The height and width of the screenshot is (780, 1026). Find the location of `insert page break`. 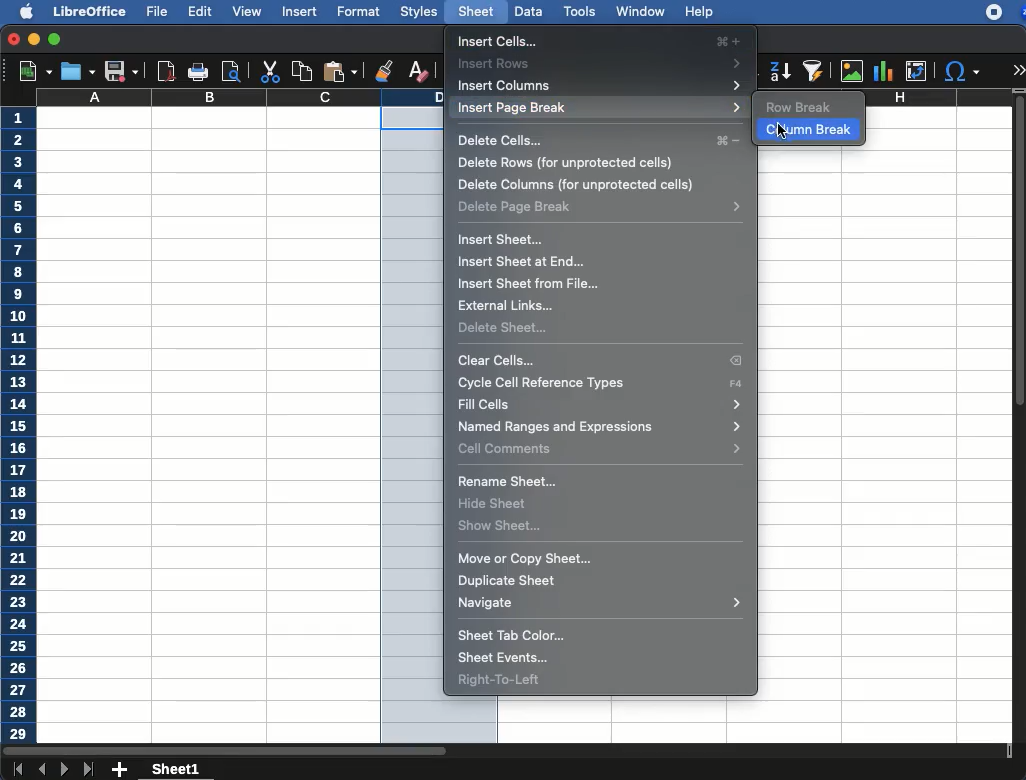

insert page break is located at coordinates (598, 109).